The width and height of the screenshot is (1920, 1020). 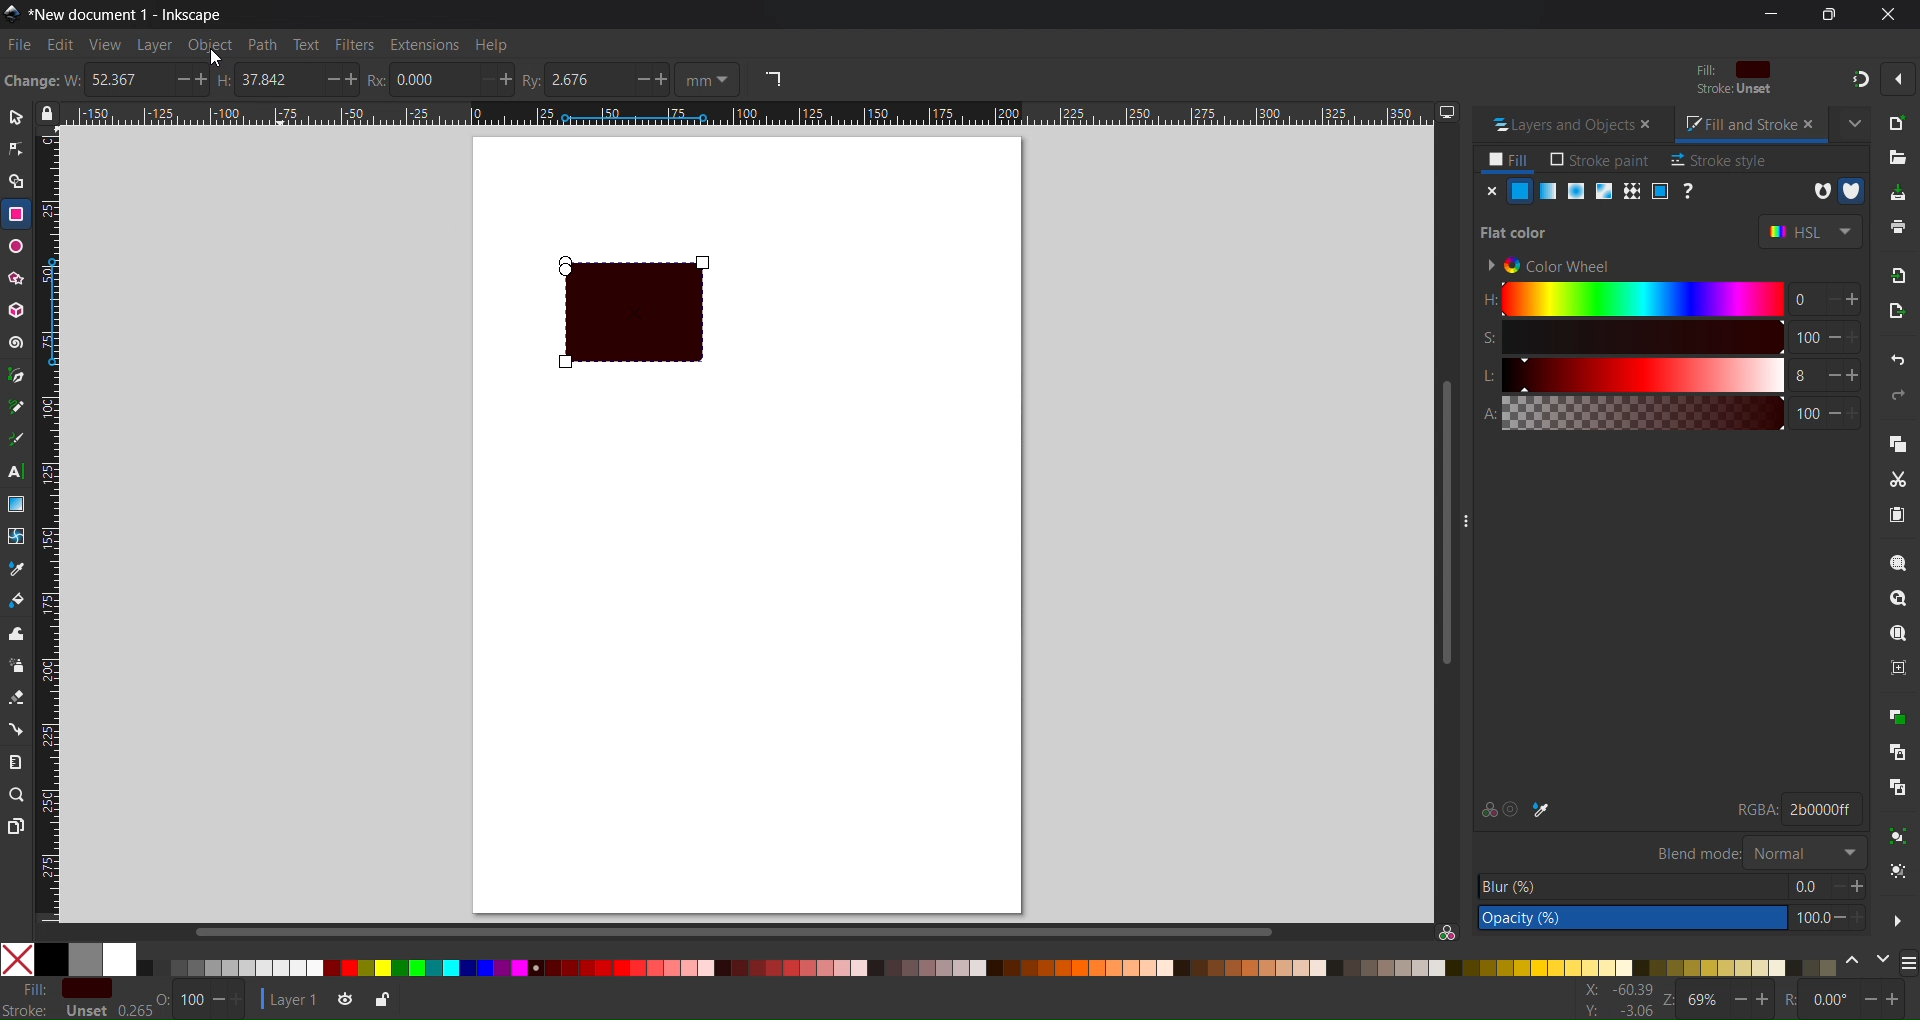 I want to click on decrease hue, so click(x=1855, y=301).